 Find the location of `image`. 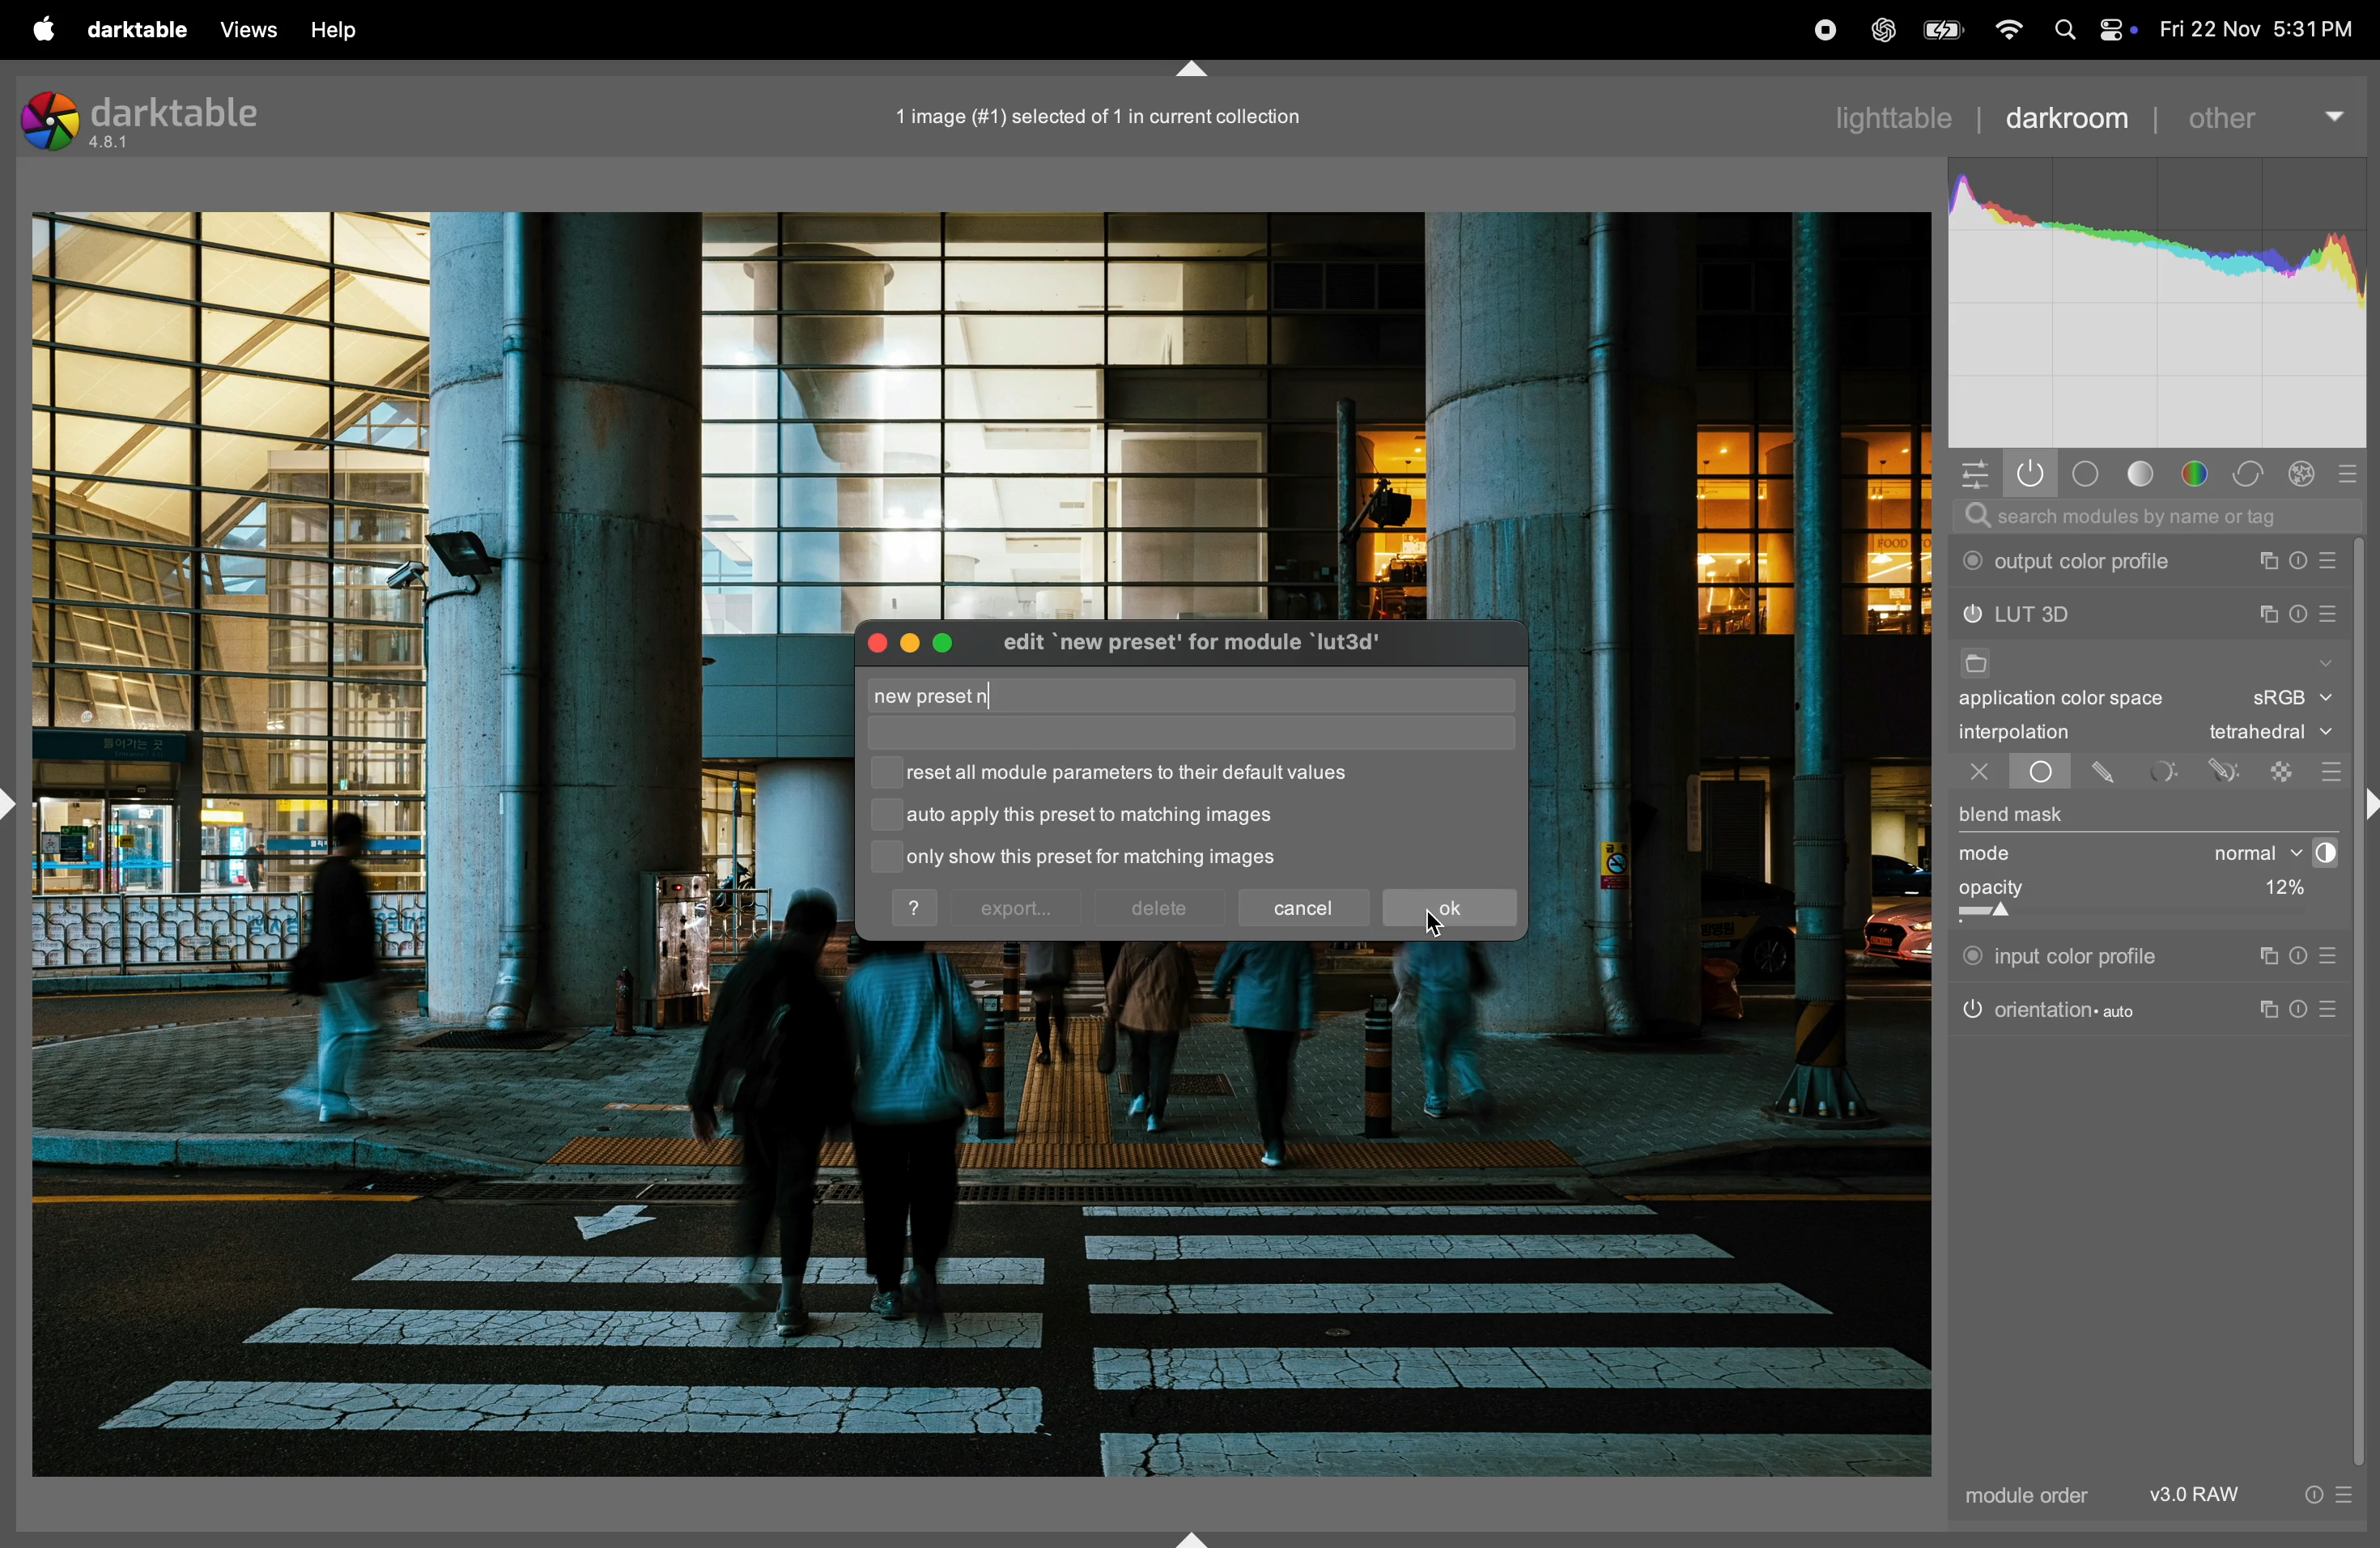

image is located at coordinates (1088, 116).